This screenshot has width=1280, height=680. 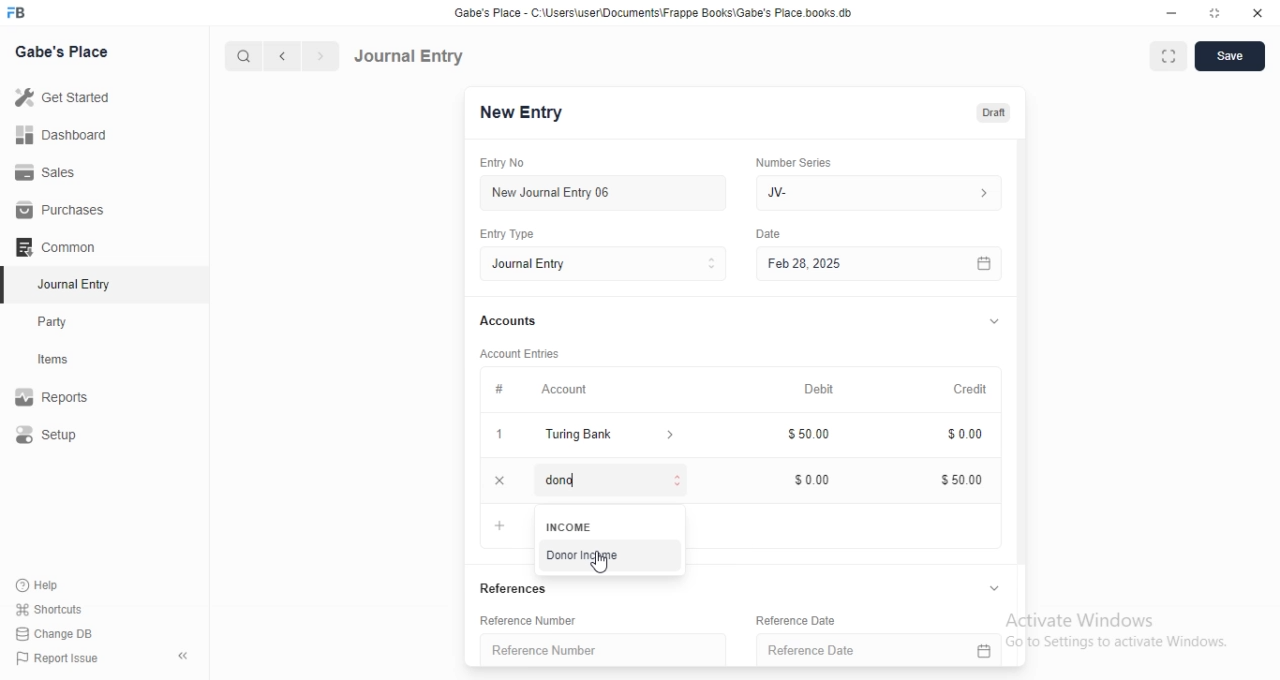 I want to click on $000, so click(x=815, y=479).